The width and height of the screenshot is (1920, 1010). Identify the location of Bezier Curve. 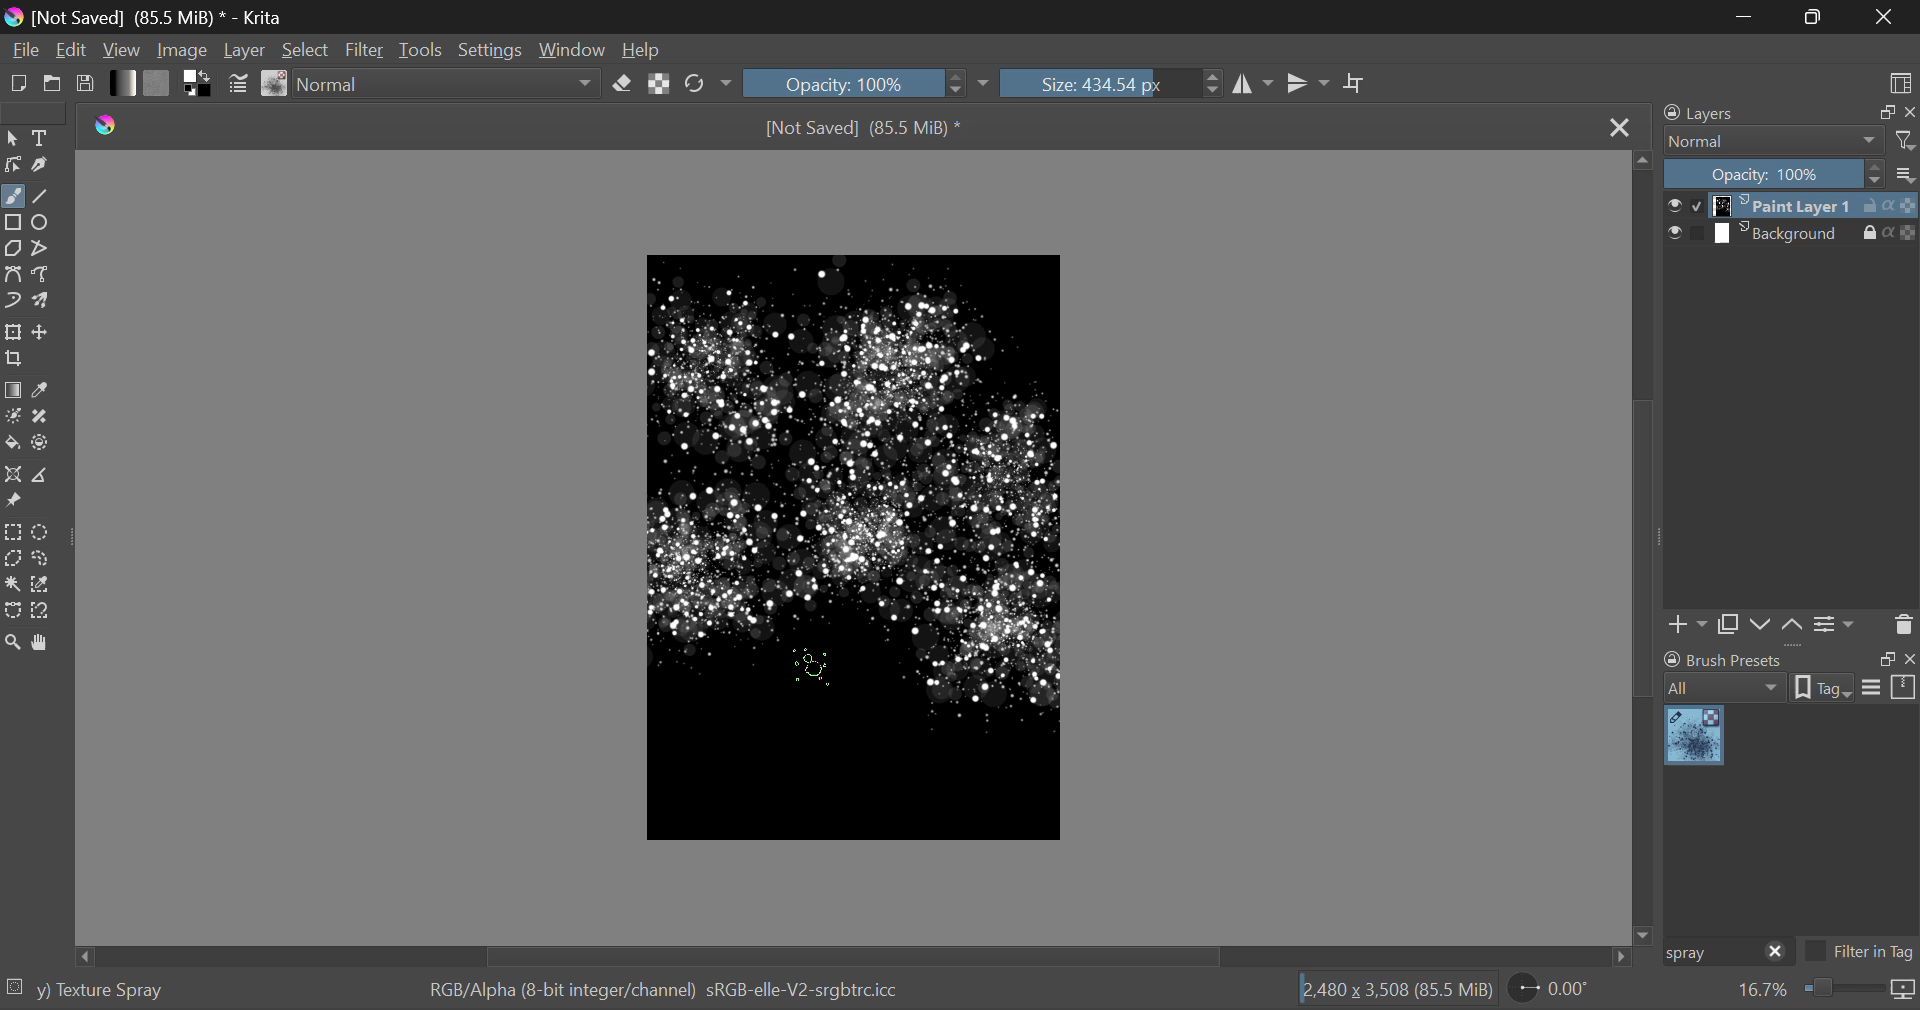
(12, 273).